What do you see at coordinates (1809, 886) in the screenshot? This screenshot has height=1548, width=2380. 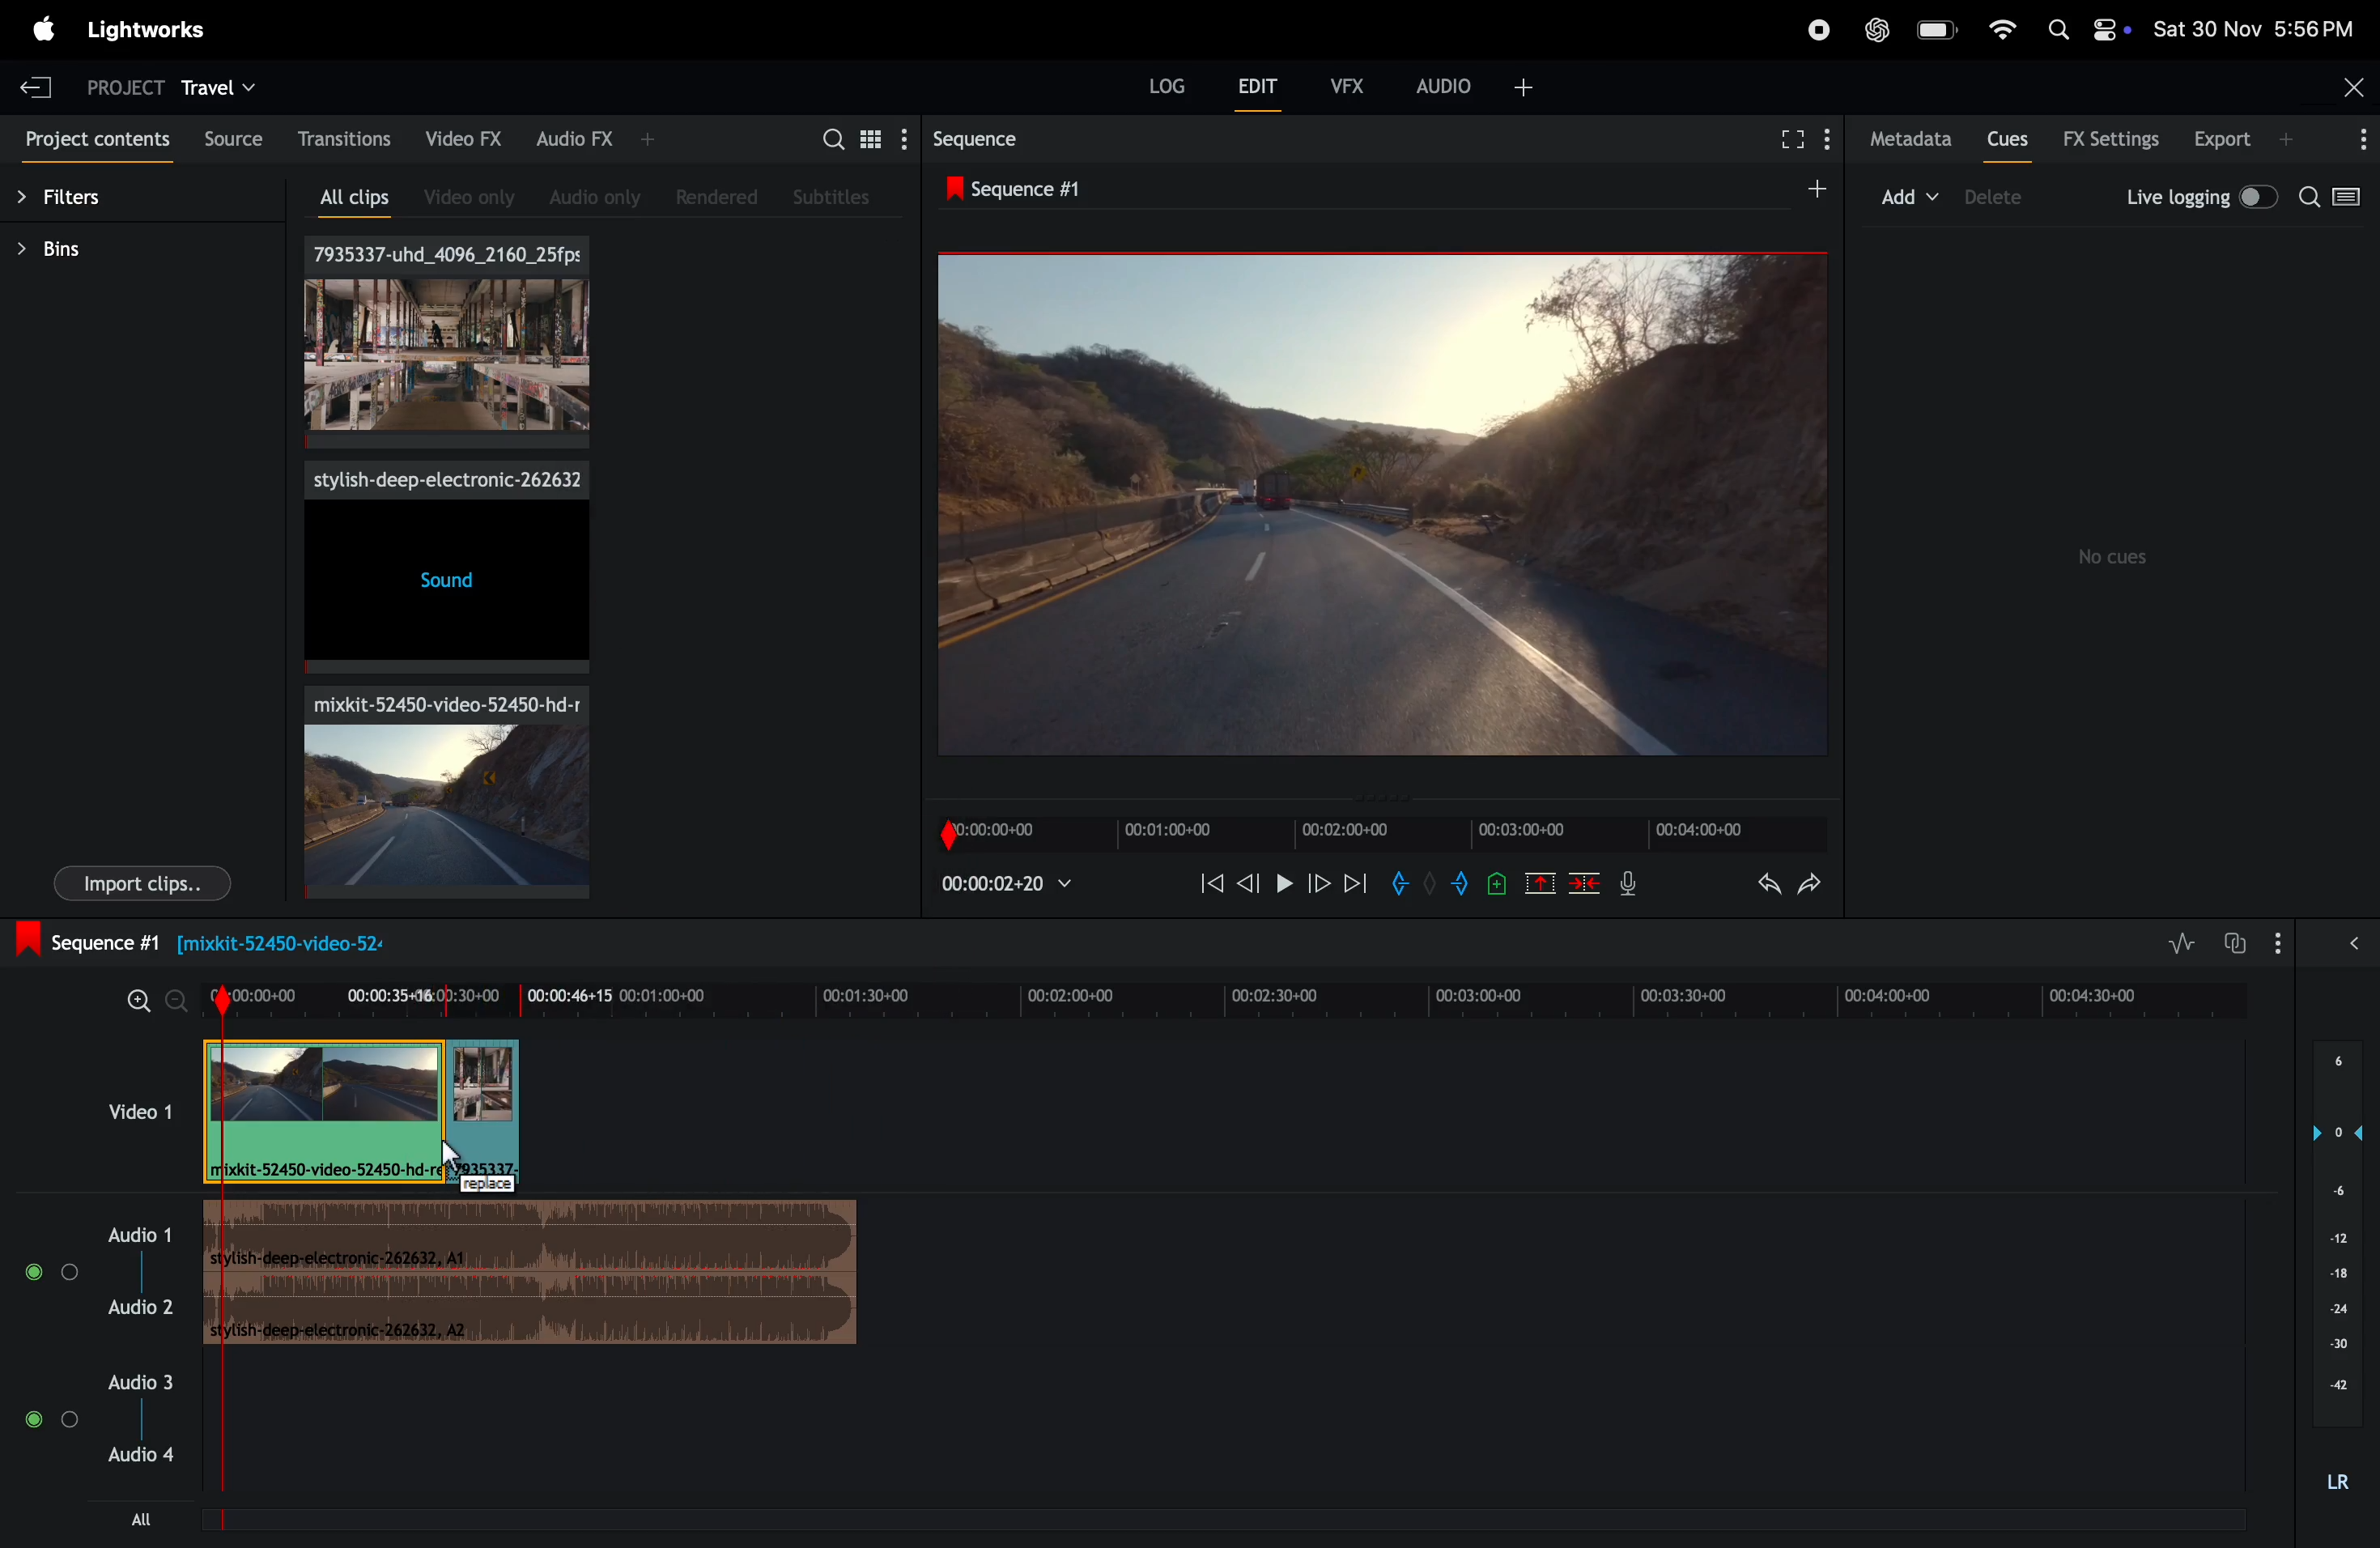 I see `redo` at bounding box center [1809, 886].